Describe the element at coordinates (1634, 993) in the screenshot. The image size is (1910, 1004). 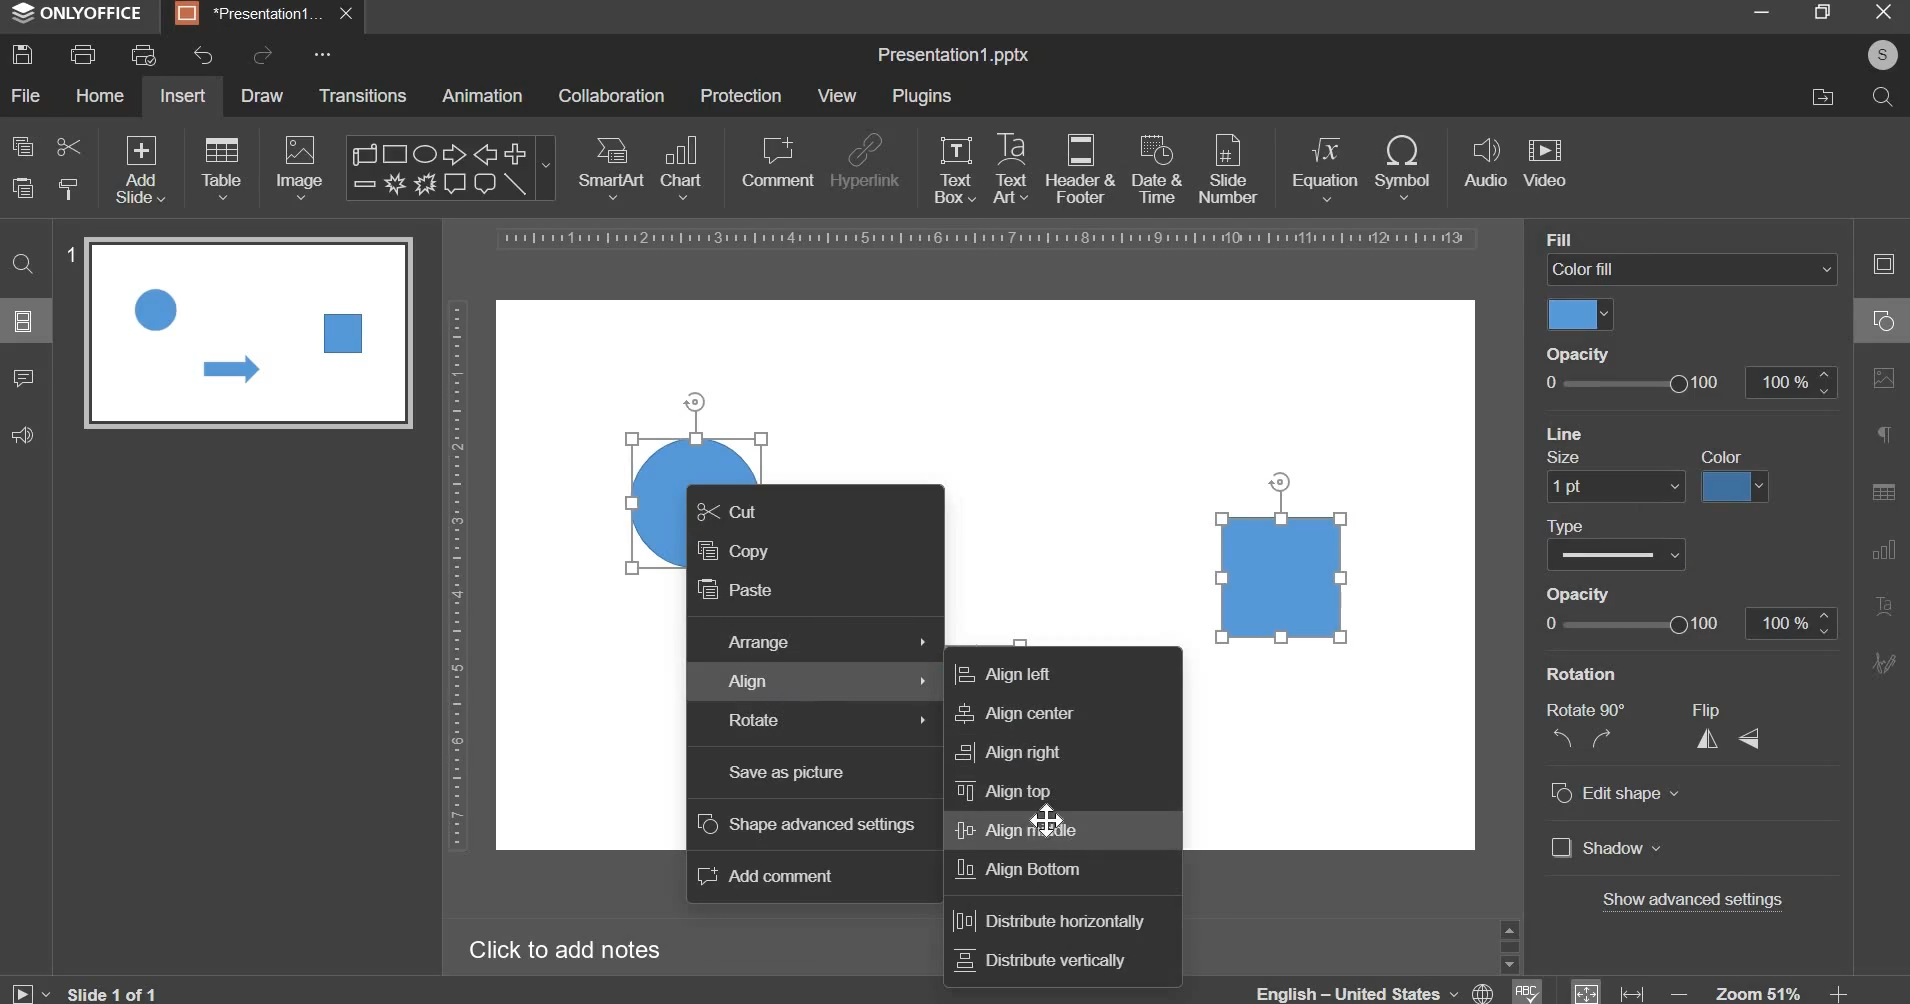
I see `fit to width` at that location.